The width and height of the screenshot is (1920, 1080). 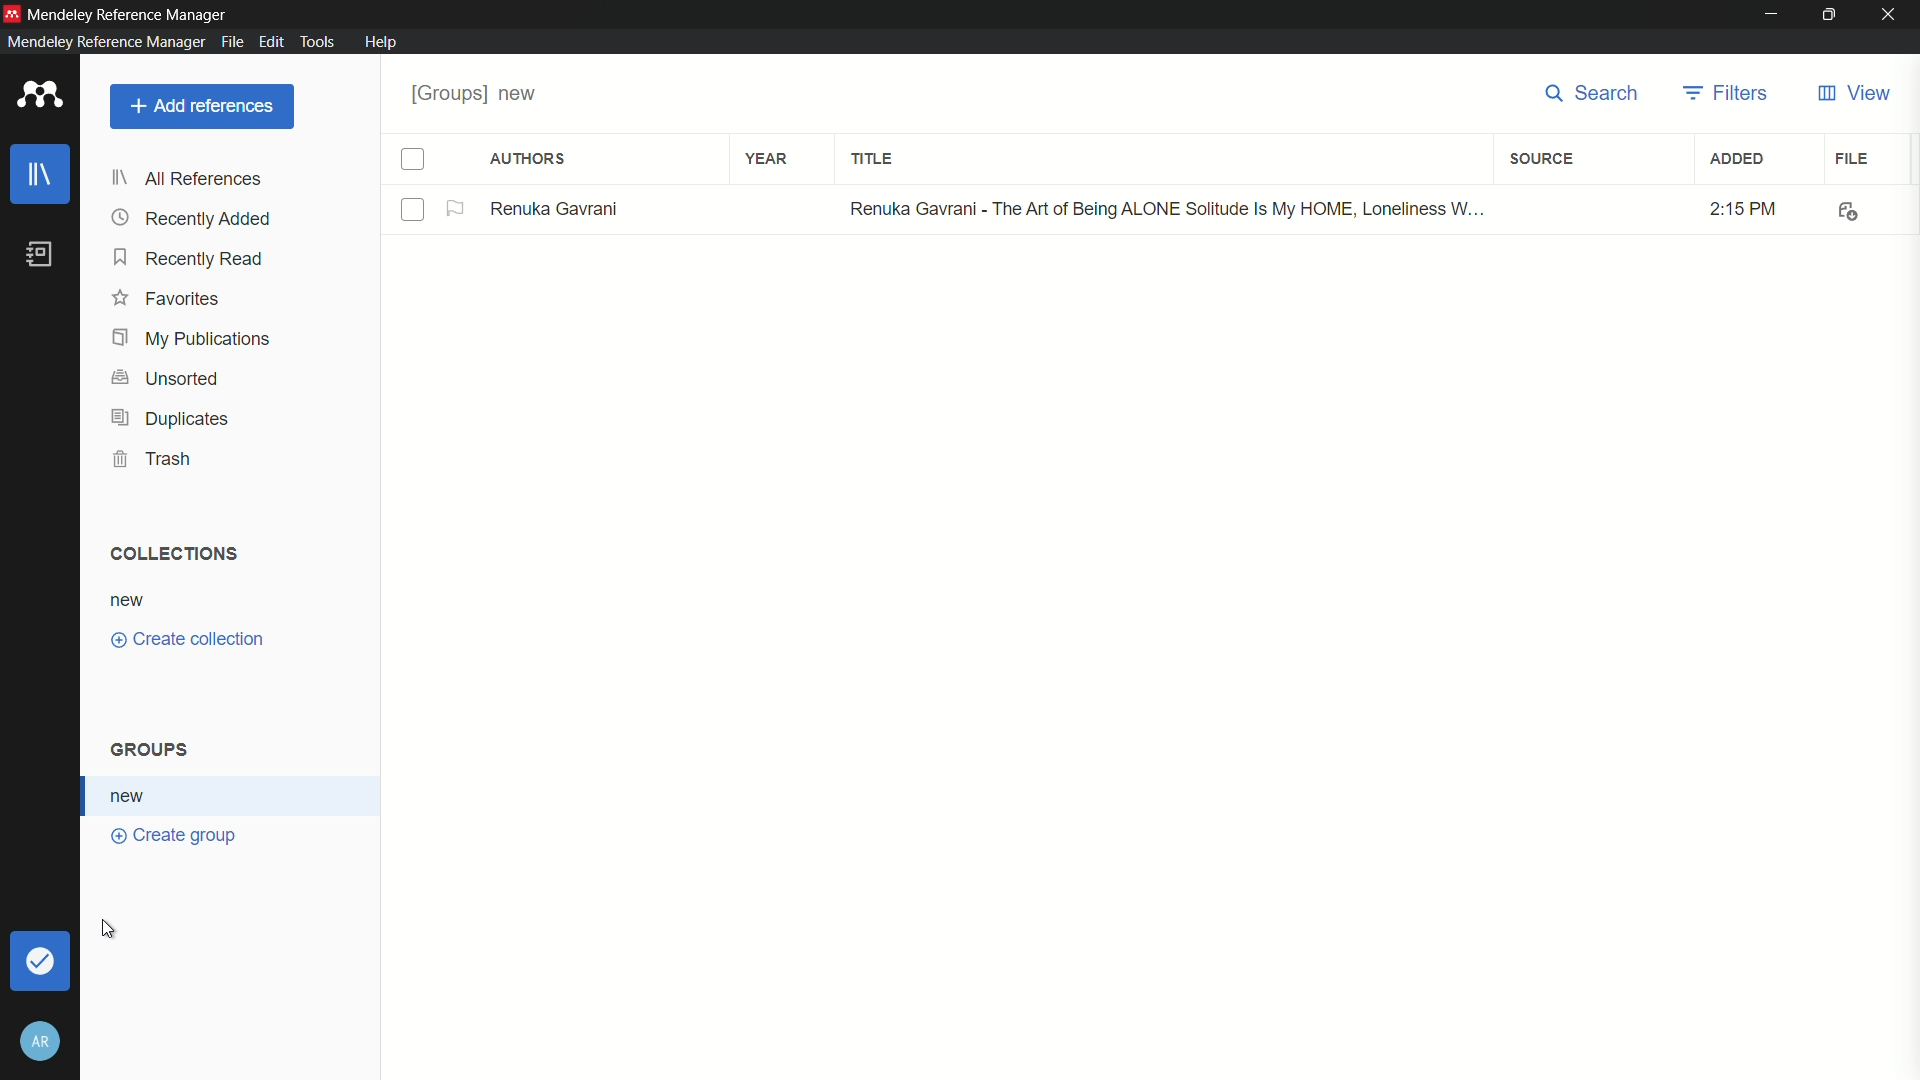 I want to click on close app, so click(x=1892, y=15).